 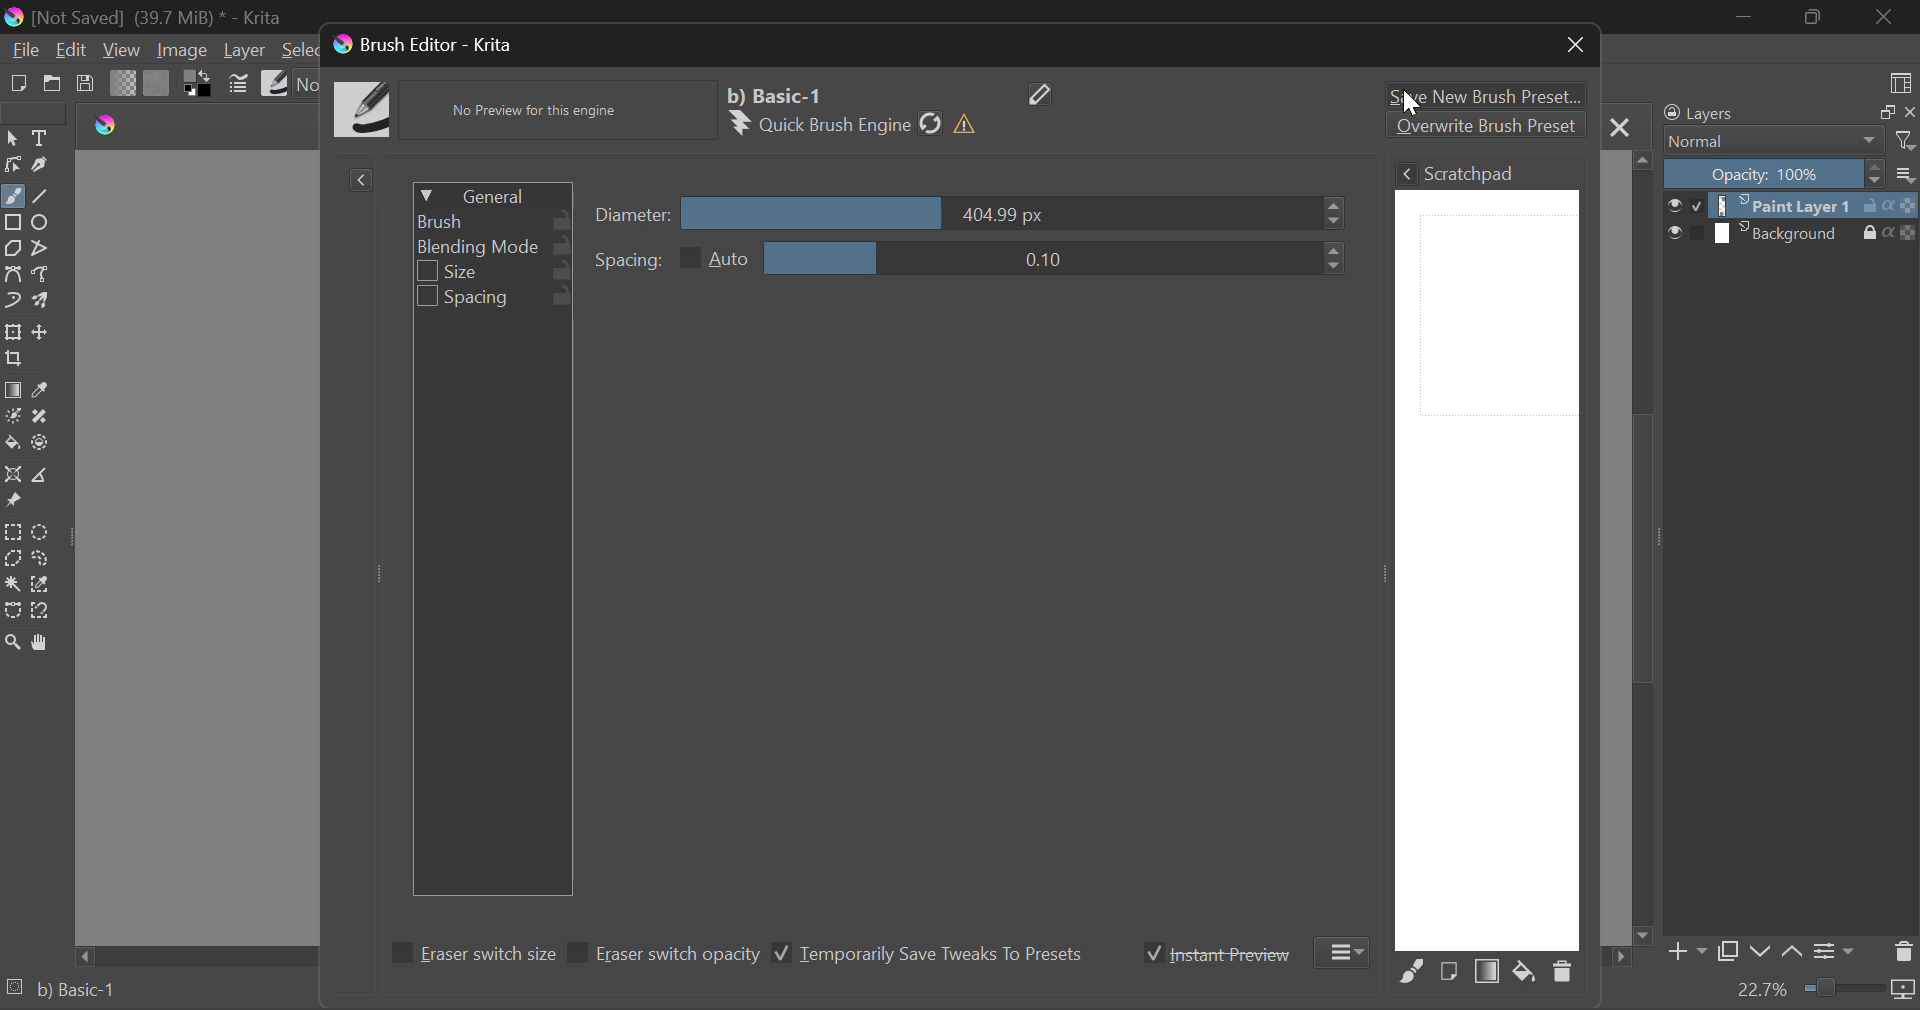 I want to click on Assistant Tool, so click(x=14, y=475).